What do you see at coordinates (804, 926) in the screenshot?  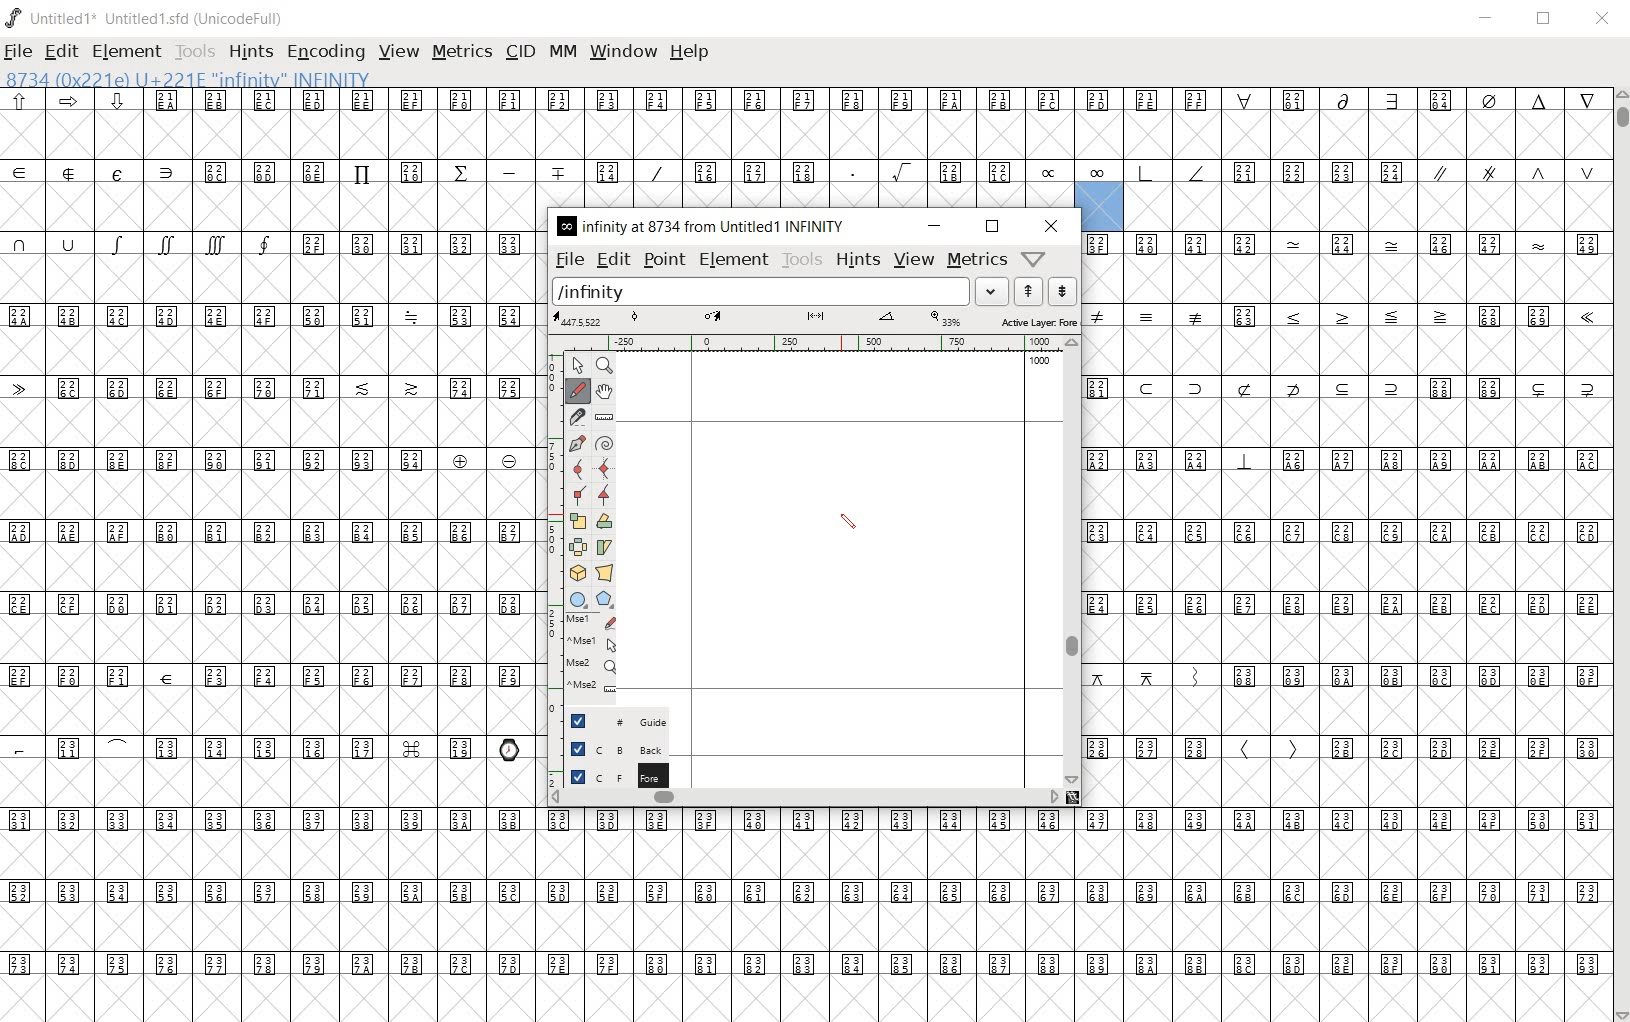 I see `empty glyph slots` at bounding box center [804, 926].